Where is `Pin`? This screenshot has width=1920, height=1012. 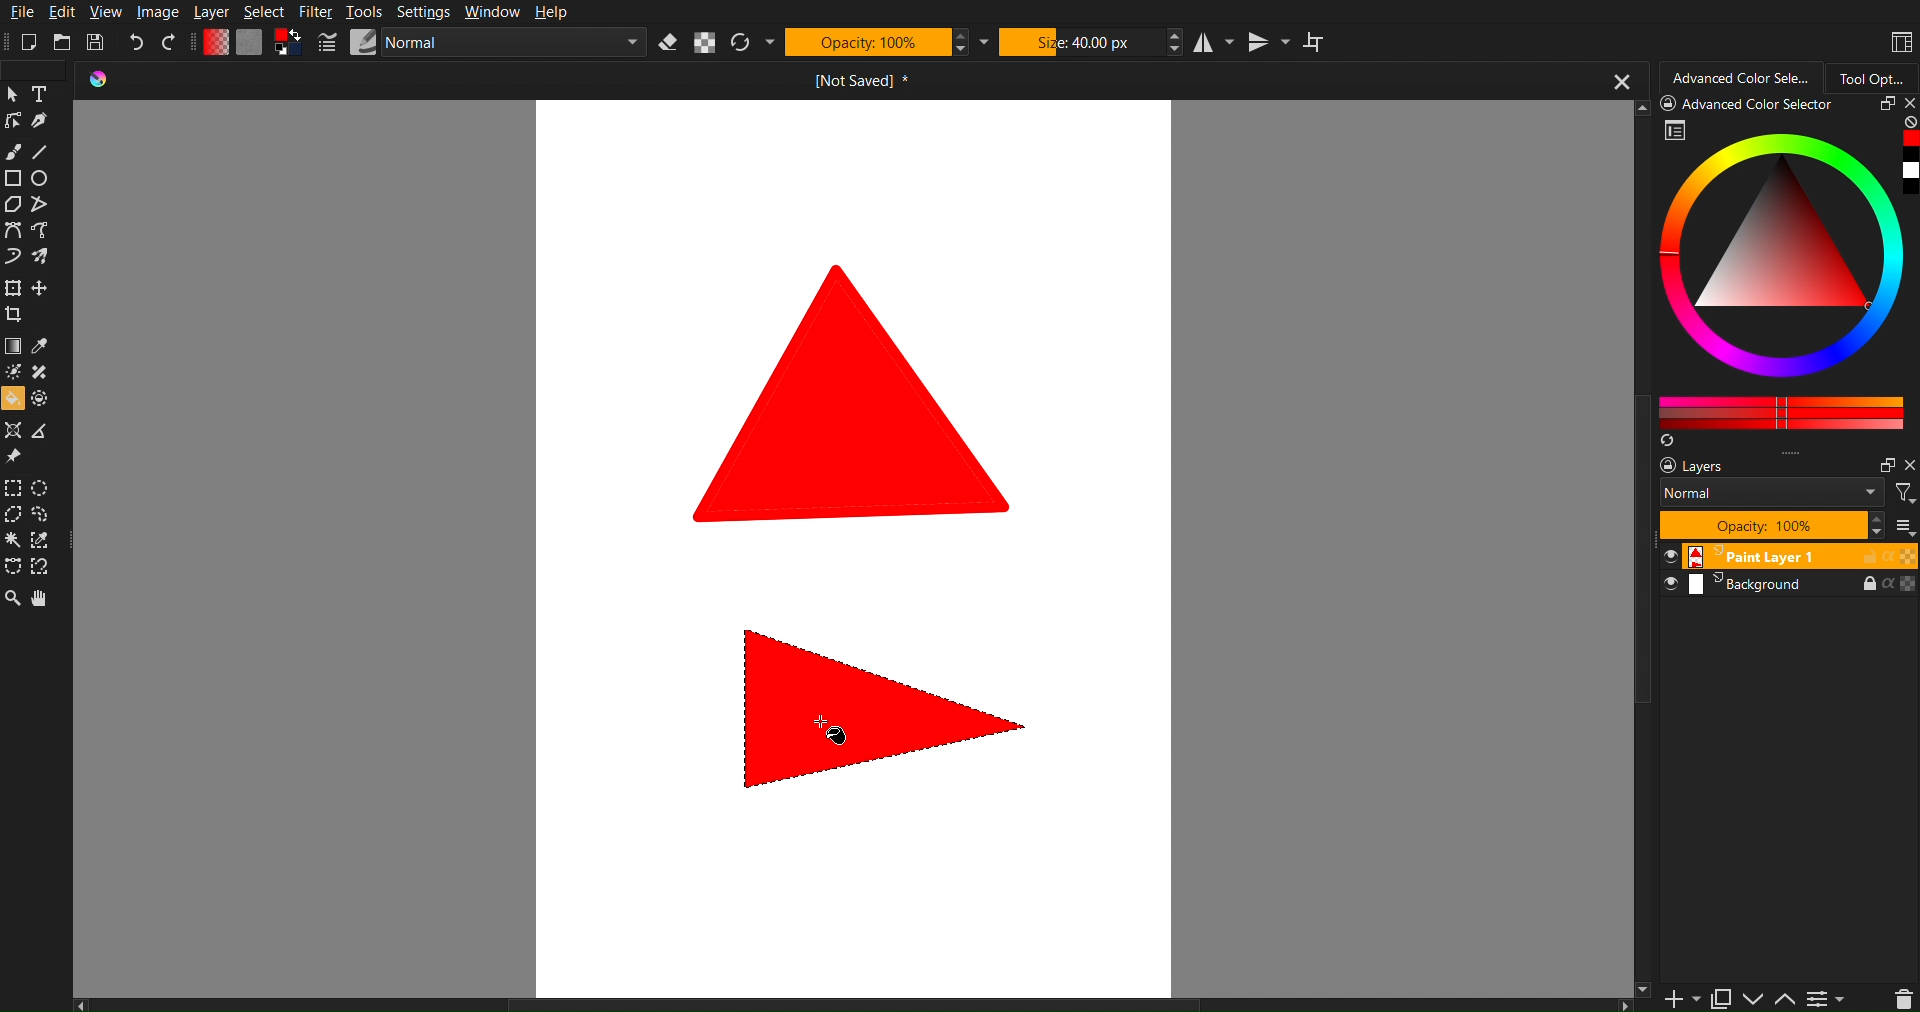 Pin is located at coordinates (12, 458).